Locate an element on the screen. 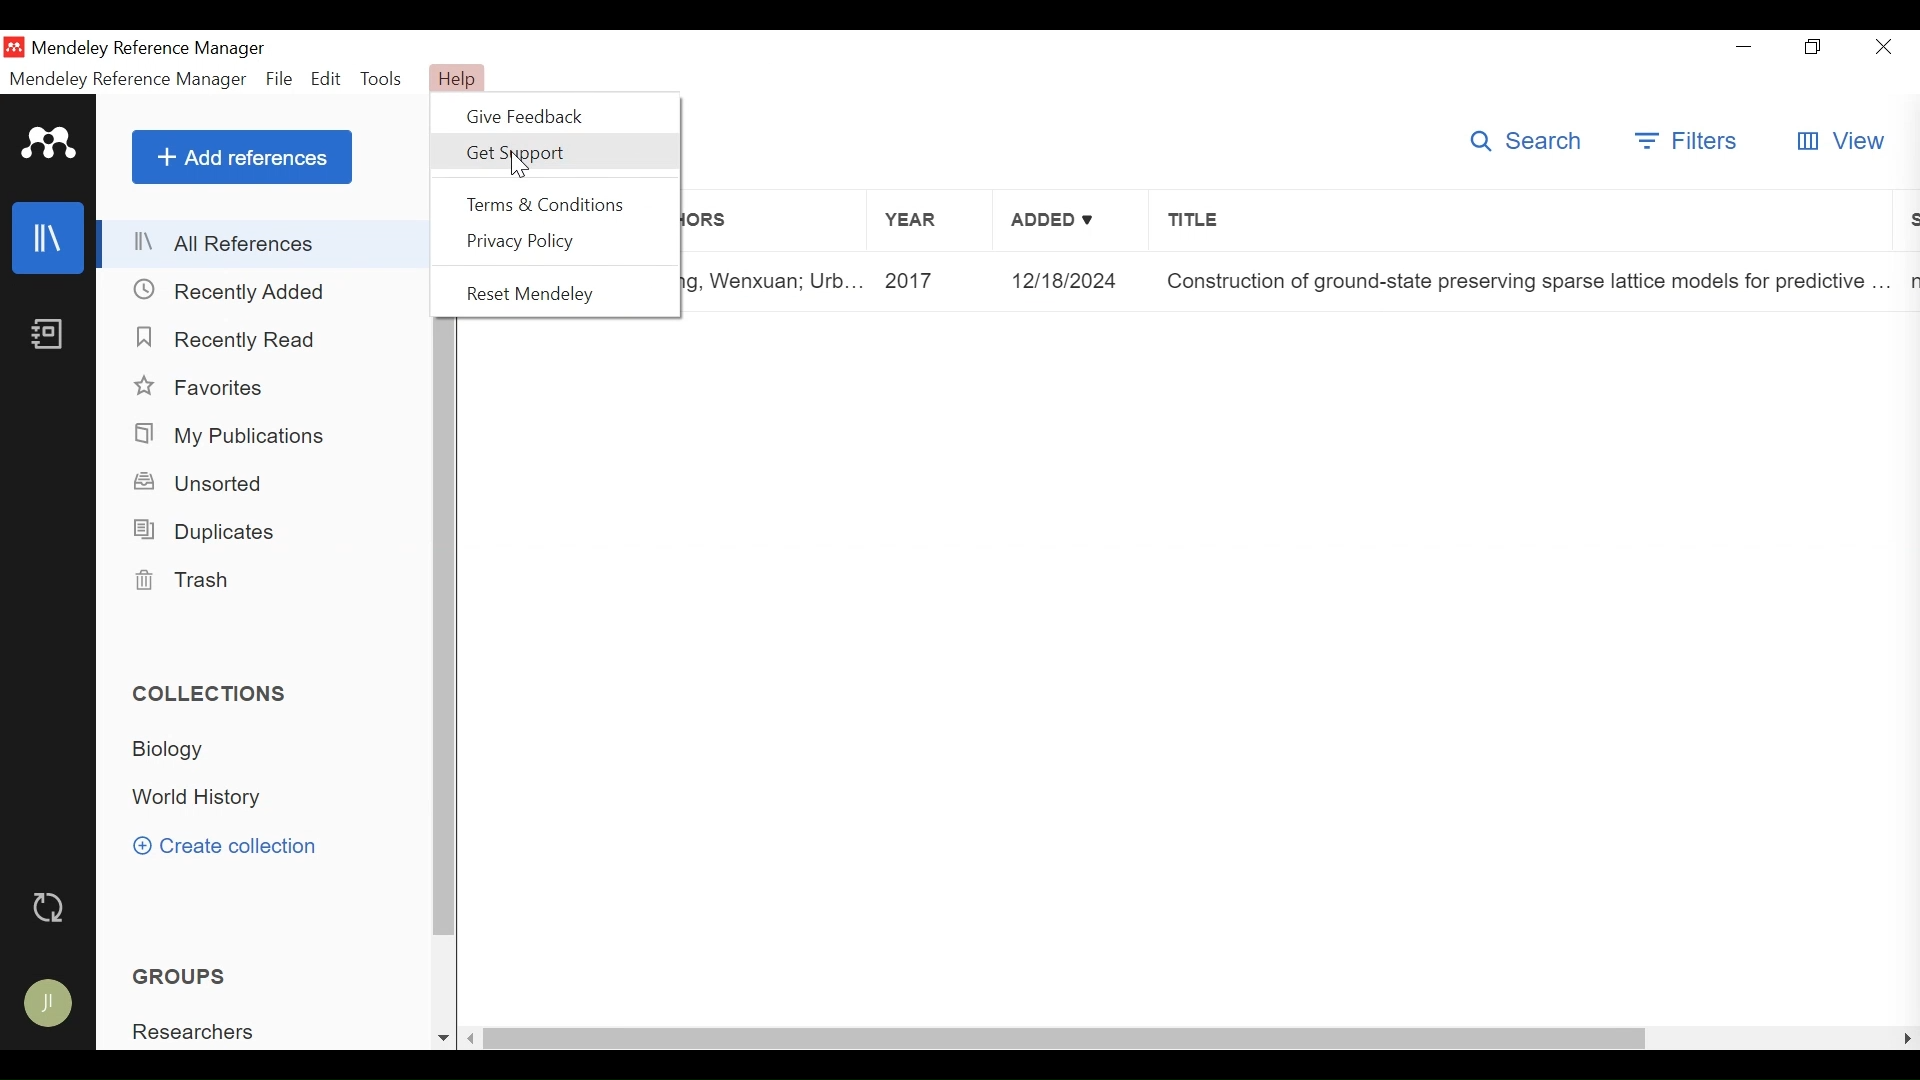 Image resolution: width=1920 pixels, height=1080 pixels. Library is located at coordinates (47, 239).